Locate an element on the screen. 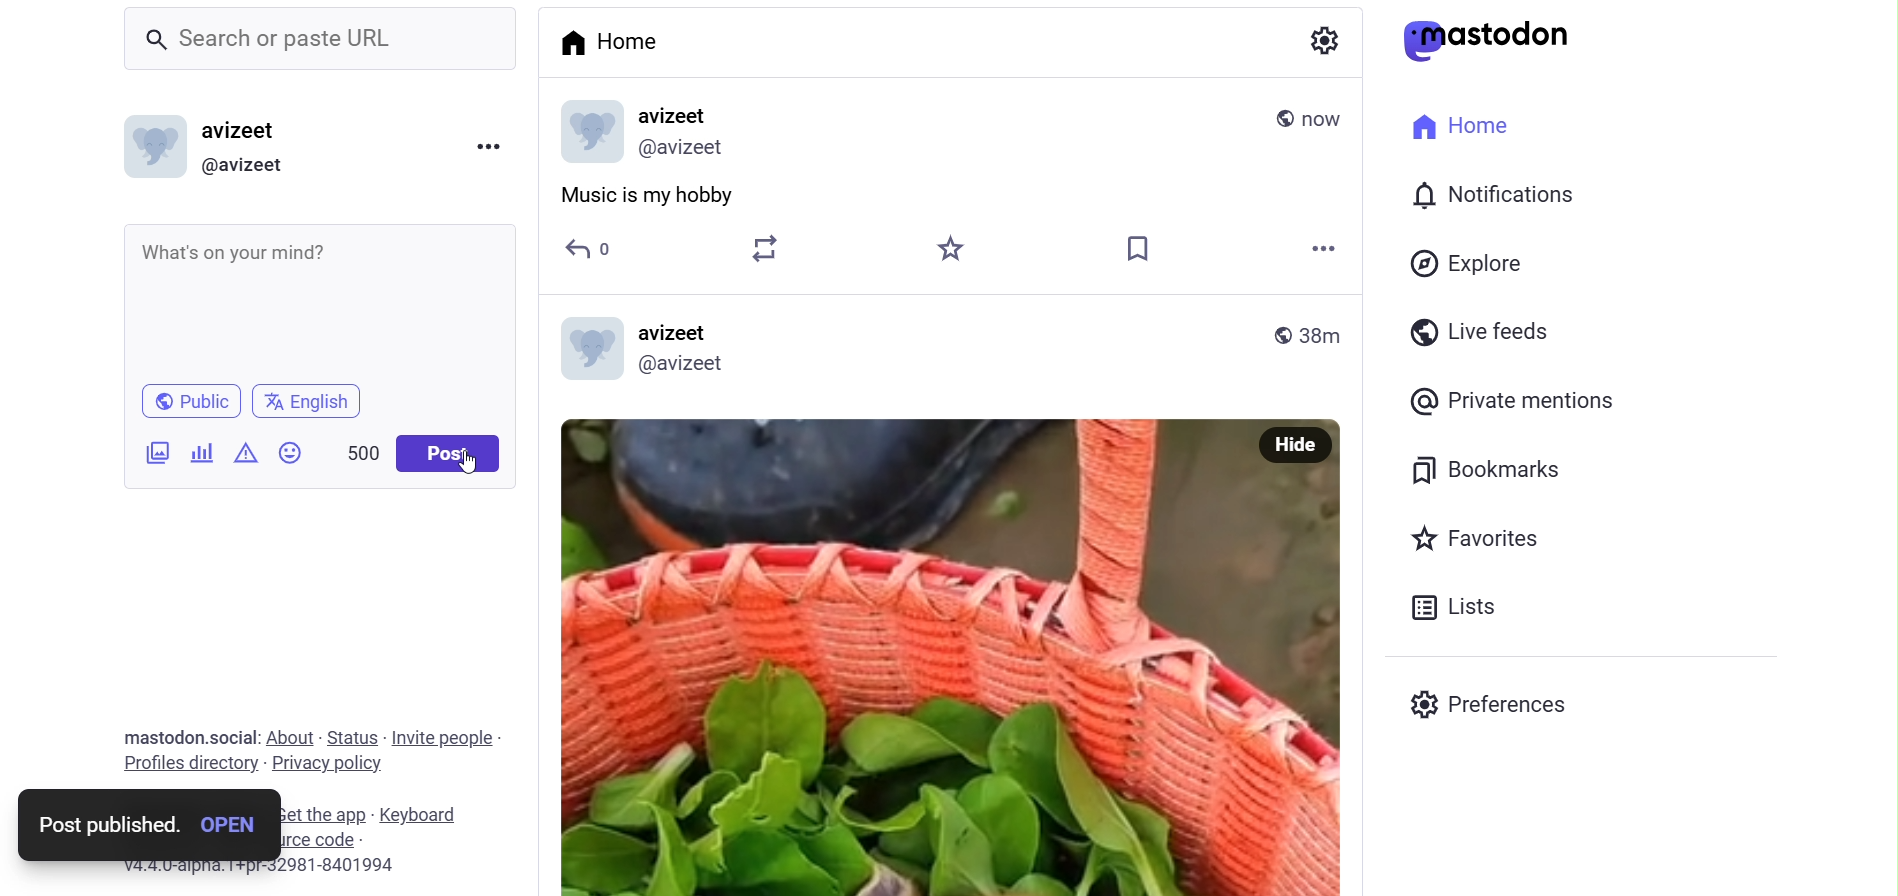 This screenshot has width=1898, height=896. Bookmarks is located at coordinates (1485, 473).